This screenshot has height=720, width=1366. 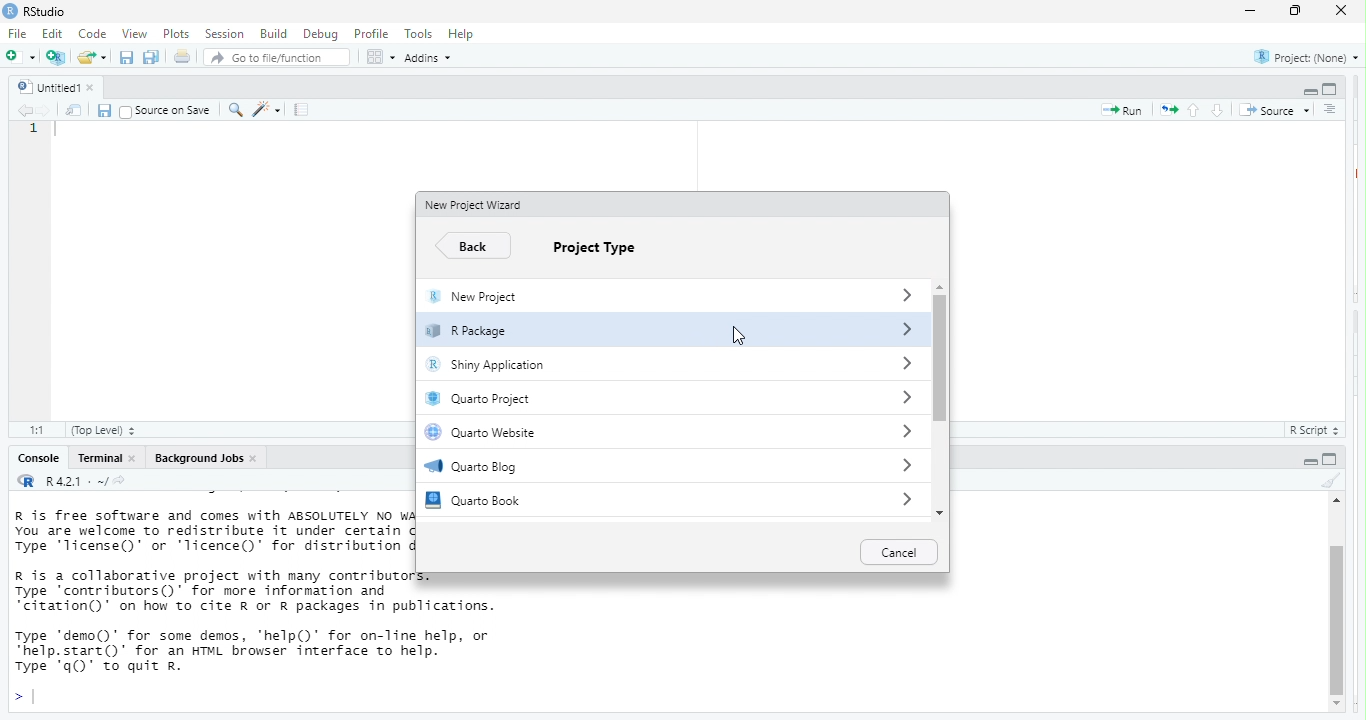 What do you see at coordinates (72, 111) in the screenshot?
I see `show in new window` at bounding box center [72, 111].